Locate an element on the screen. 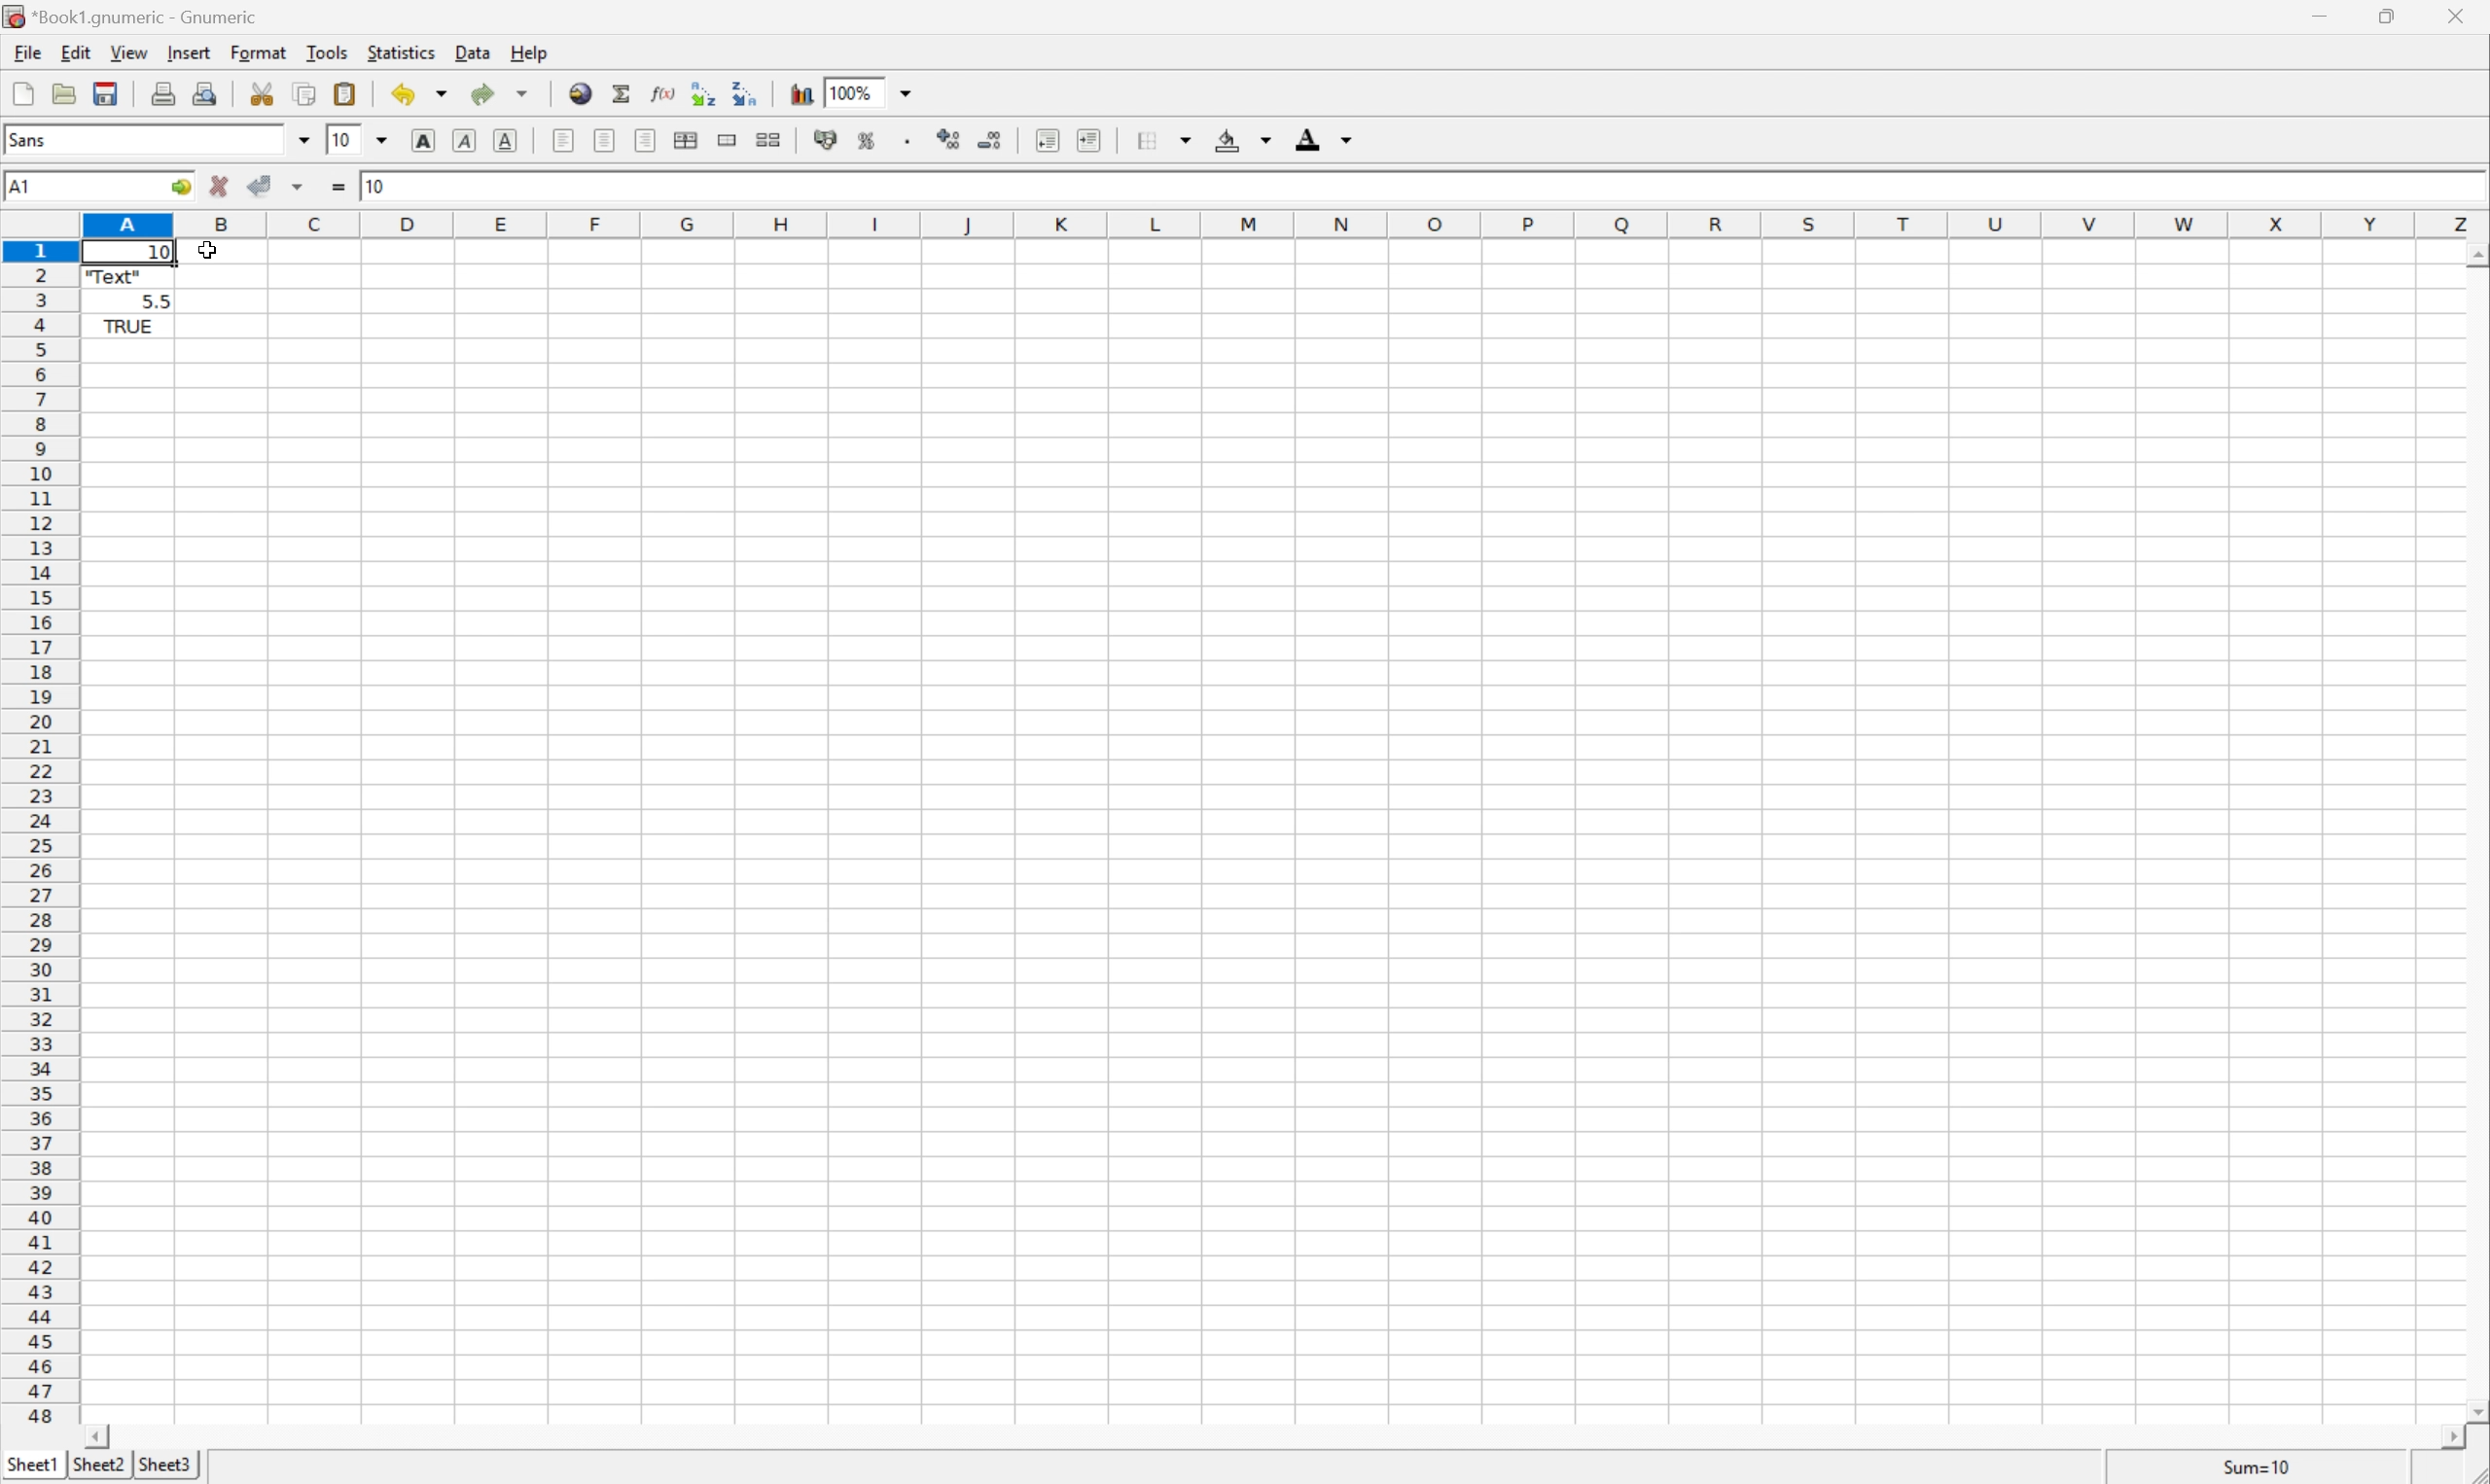 The image size is (2490, 1484). "Text" is located at coordinates (114, 280).